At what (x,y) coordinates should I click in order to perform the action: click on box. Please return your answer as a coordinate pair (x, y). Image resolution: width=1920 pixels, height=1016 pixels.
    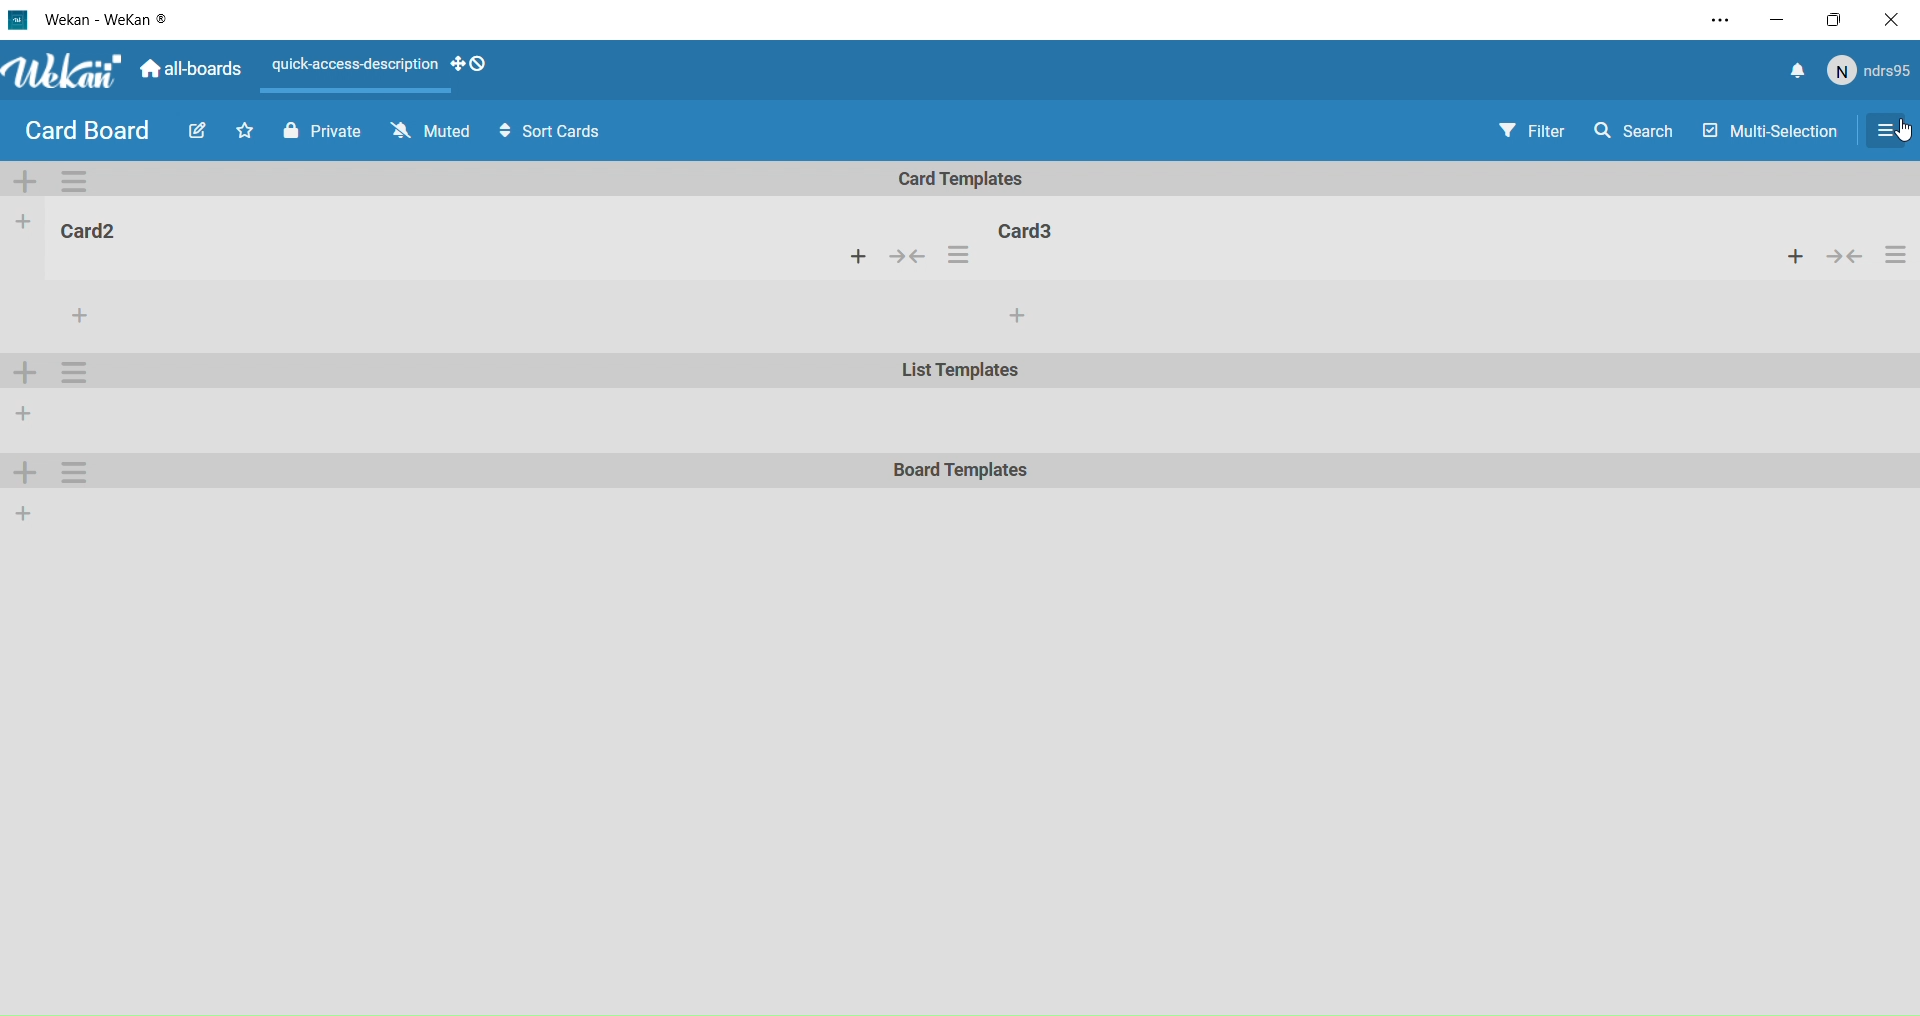
    Looking at the image, I should click on (1840, 19).